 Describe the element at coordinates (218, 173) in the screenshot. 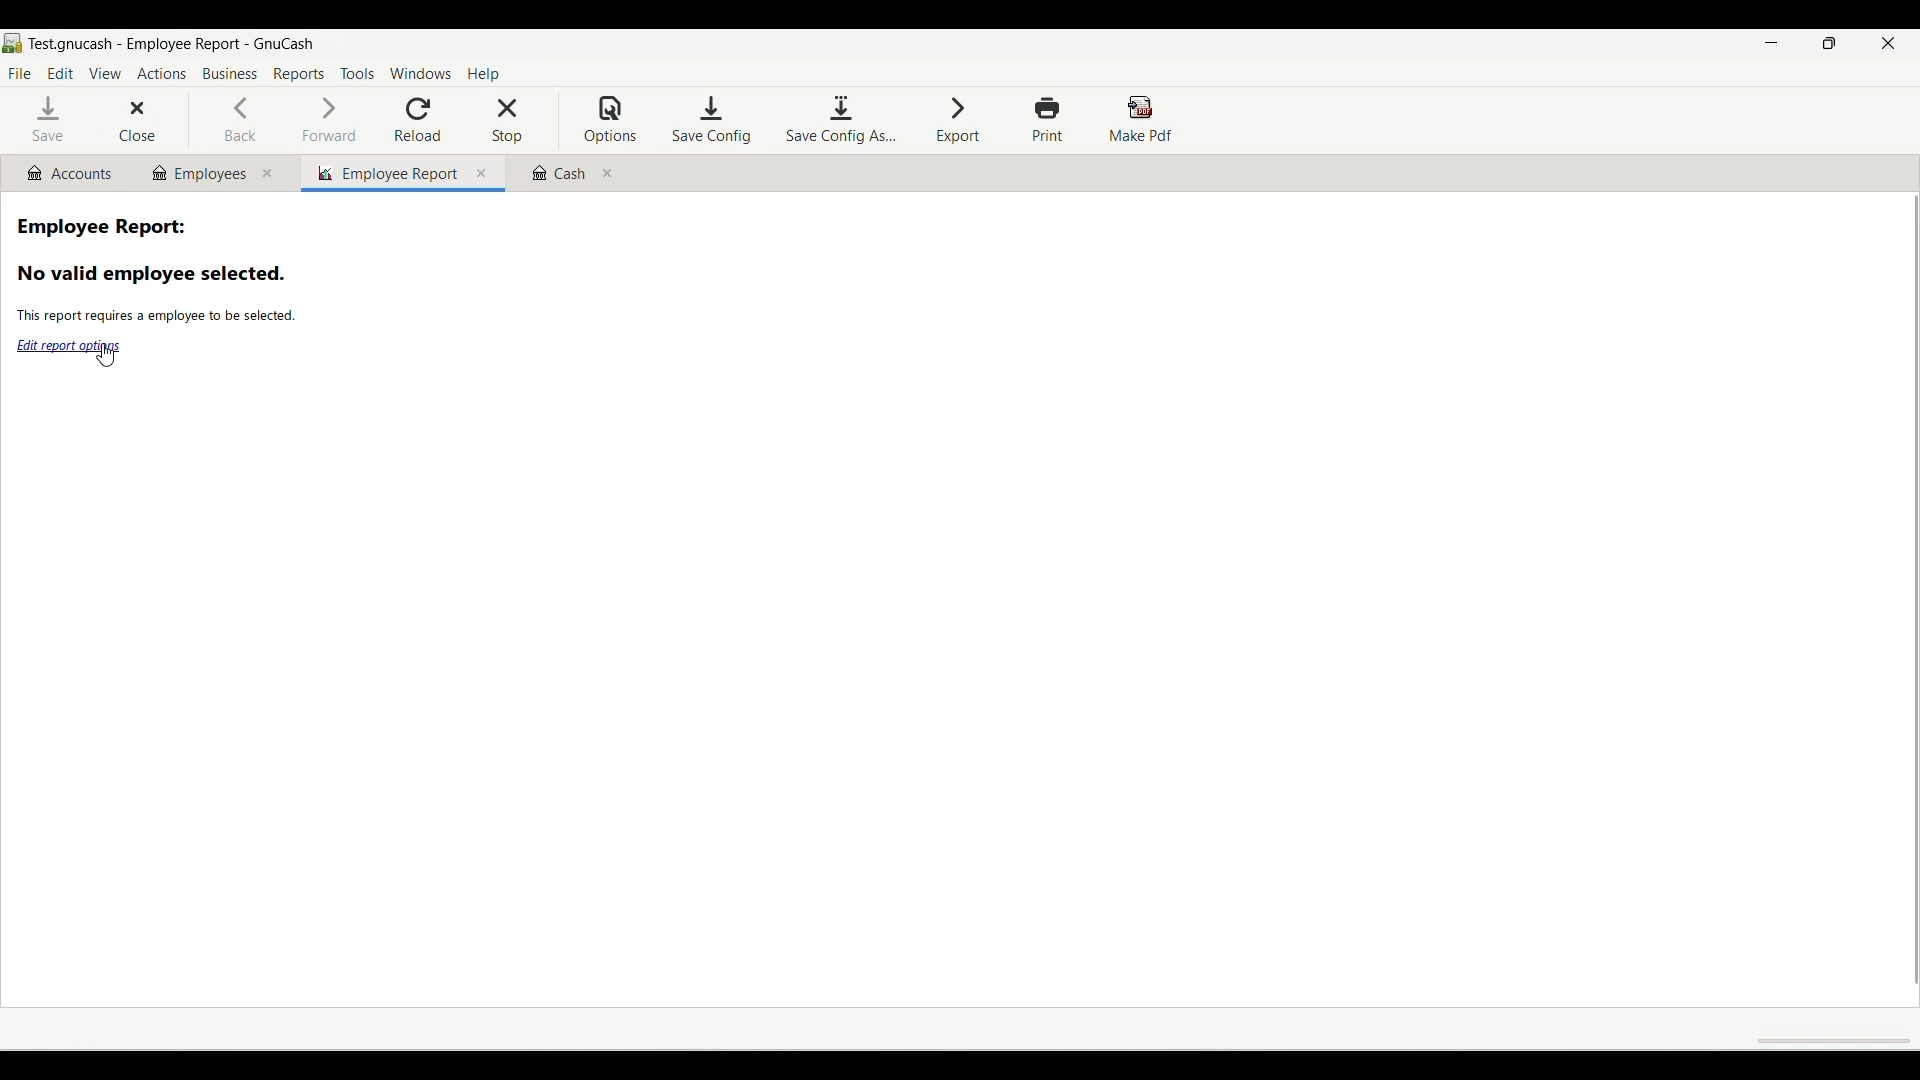

I see `Employees tab` at that location.